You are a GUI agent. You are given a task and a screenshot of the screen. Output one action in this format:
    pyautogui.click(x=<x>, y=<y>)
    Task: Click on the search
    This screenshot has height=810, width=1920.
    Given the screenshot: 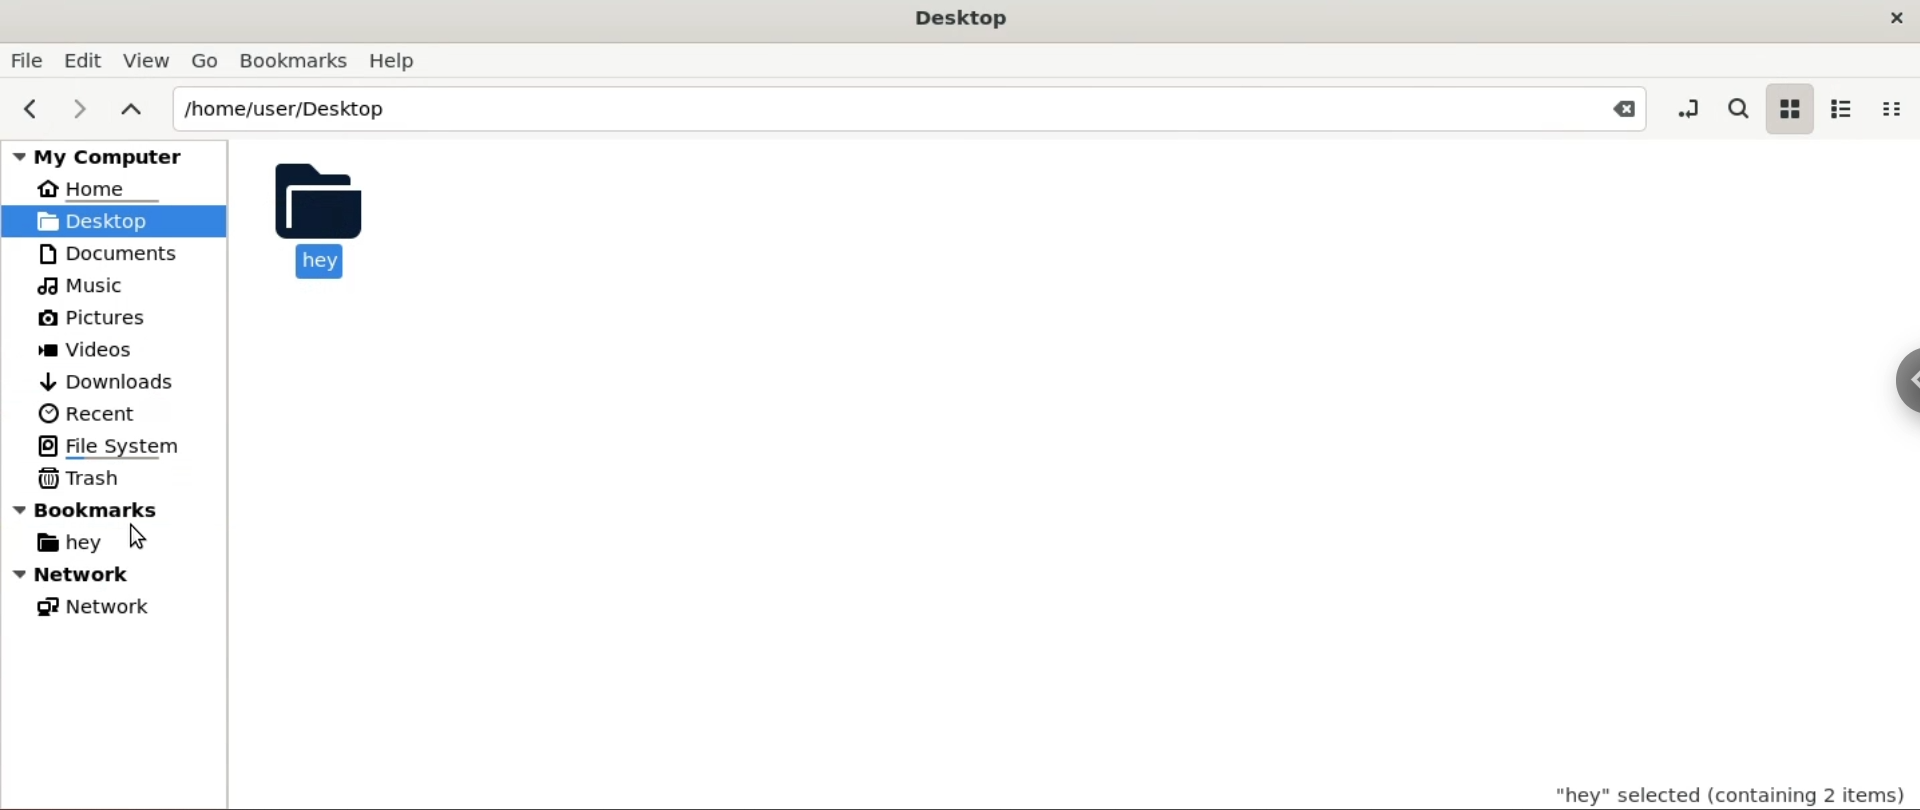 What is the action you would take?
    pyautogui.click(x=1738, y=108)
    